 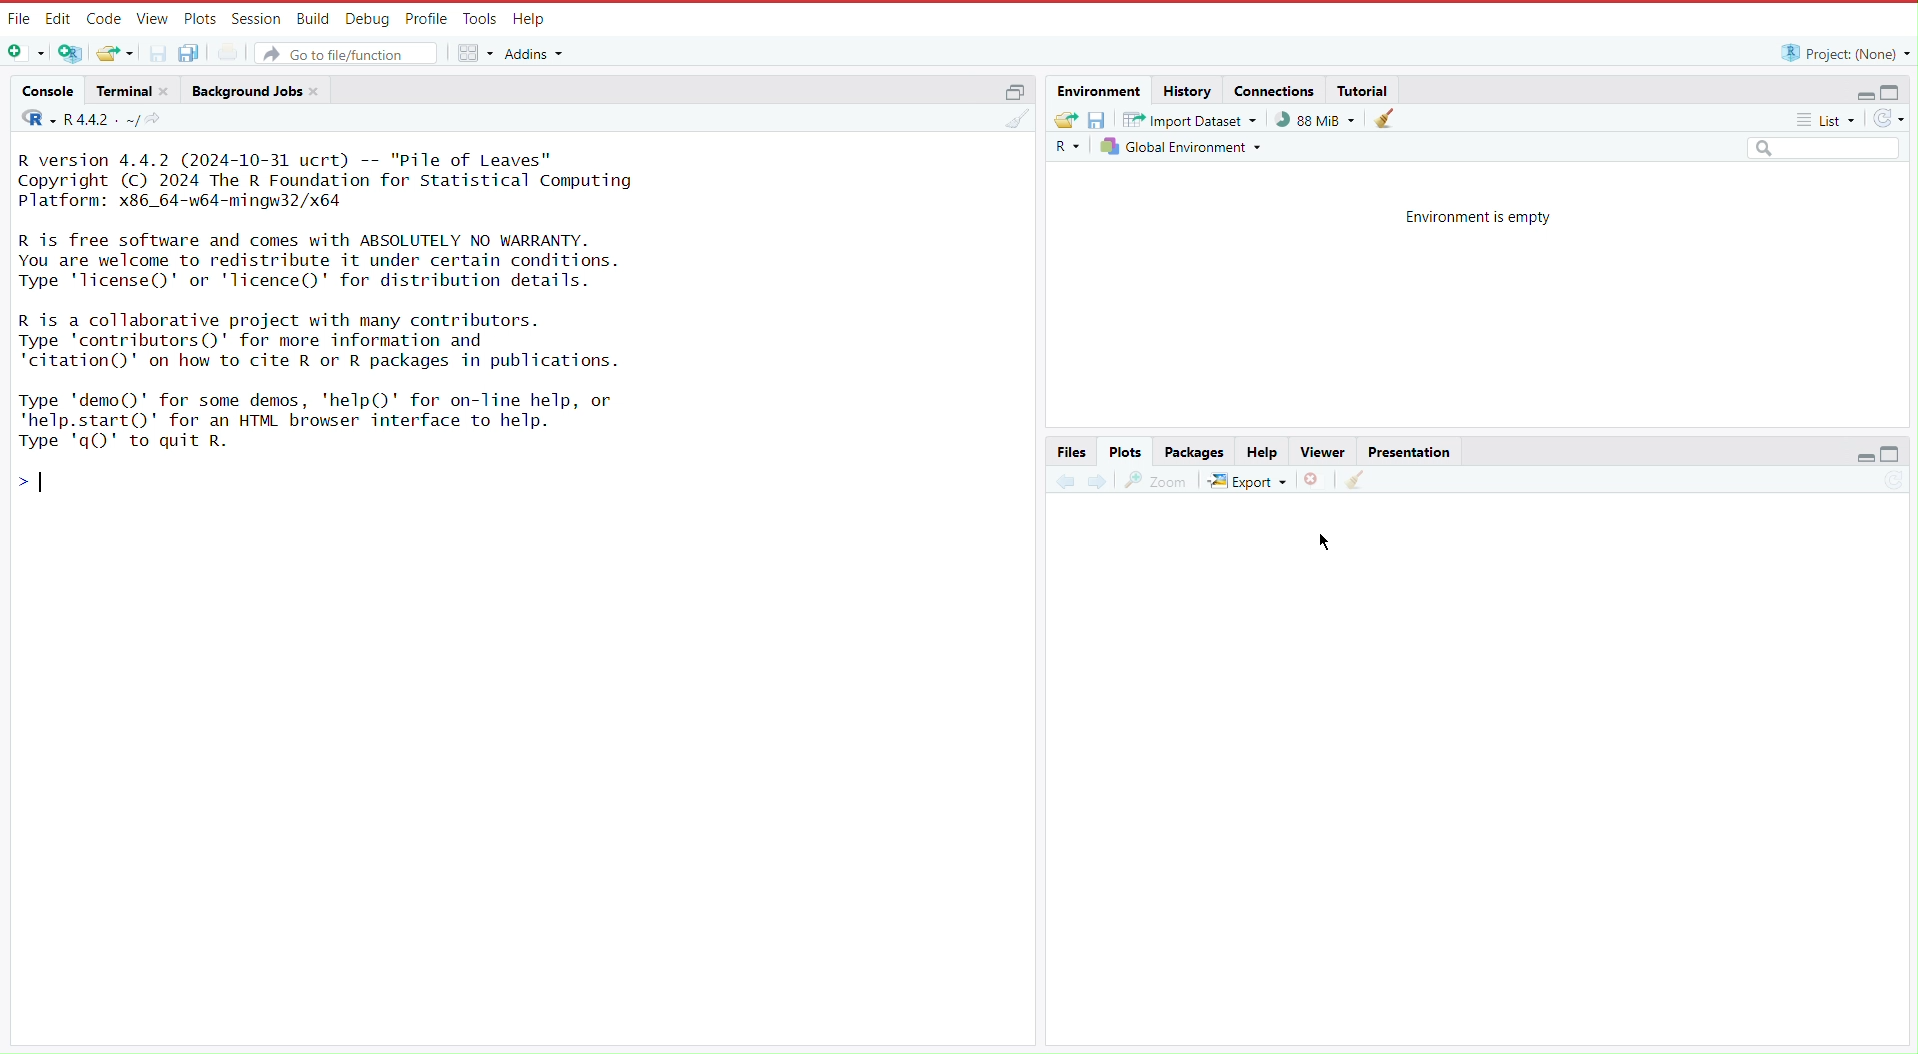 I want to click on Cursor, so click(x=1331, y=539).